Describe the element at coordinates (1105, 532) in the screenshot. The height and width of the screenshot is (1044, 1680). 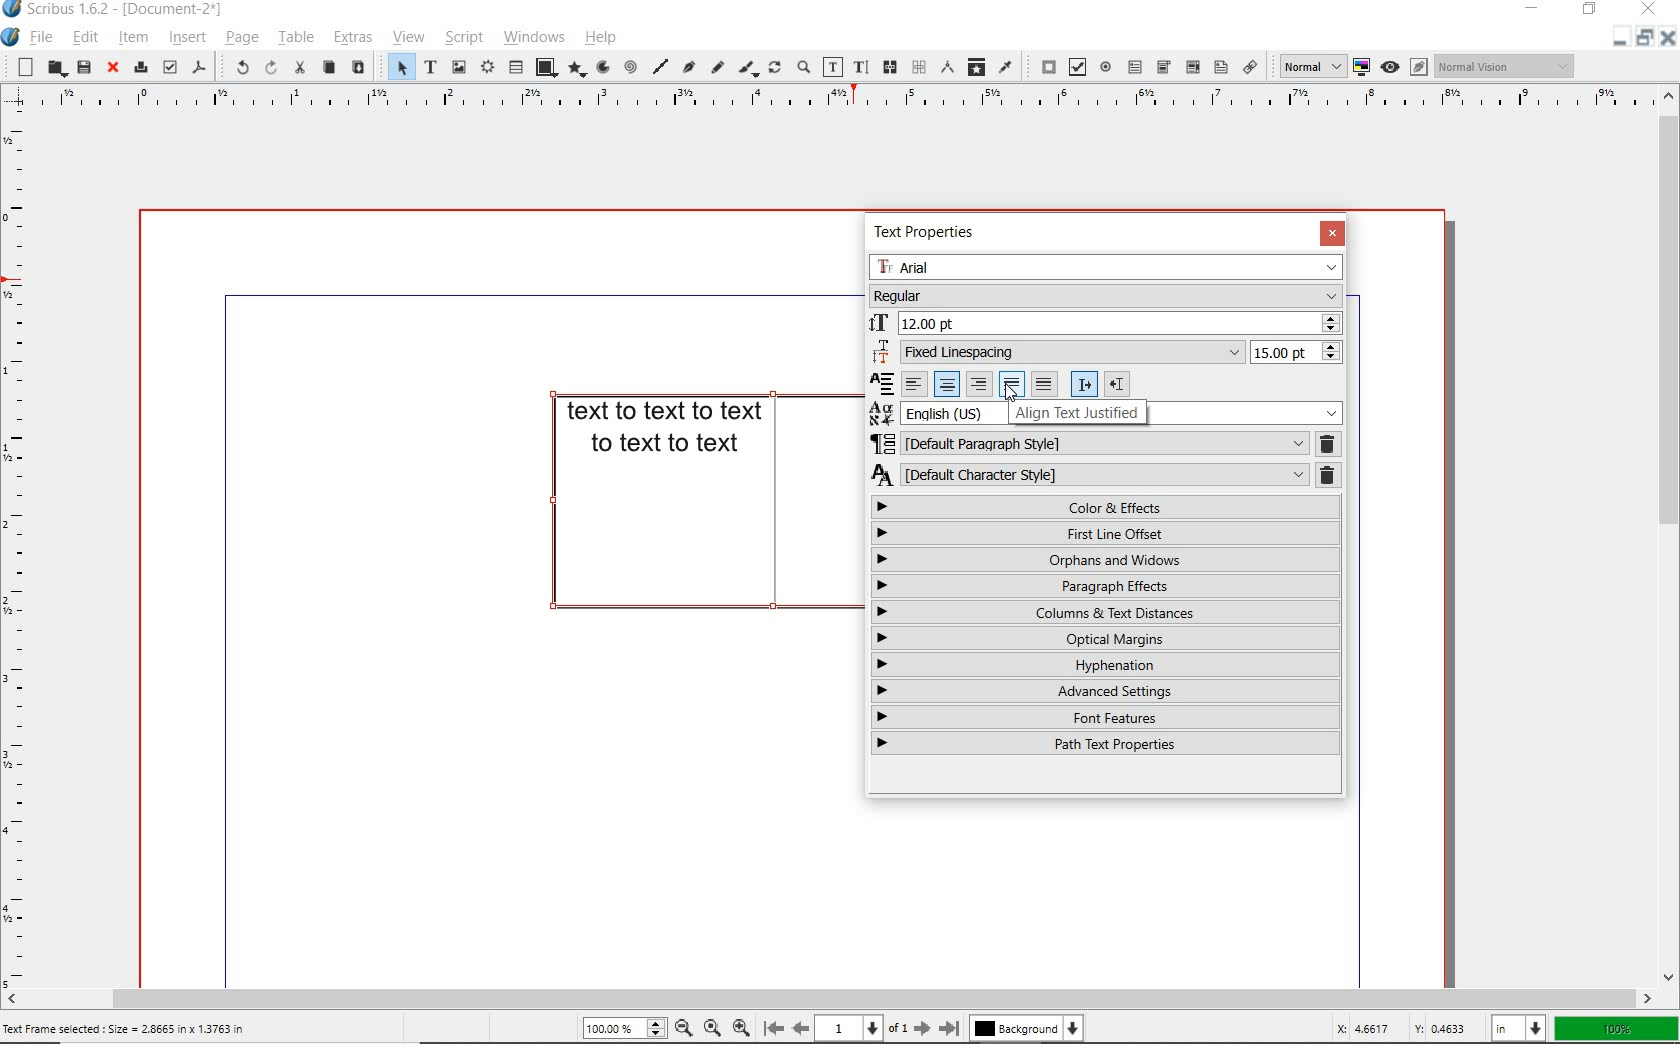
I see `FIRST LINE OFFSET` at that location.